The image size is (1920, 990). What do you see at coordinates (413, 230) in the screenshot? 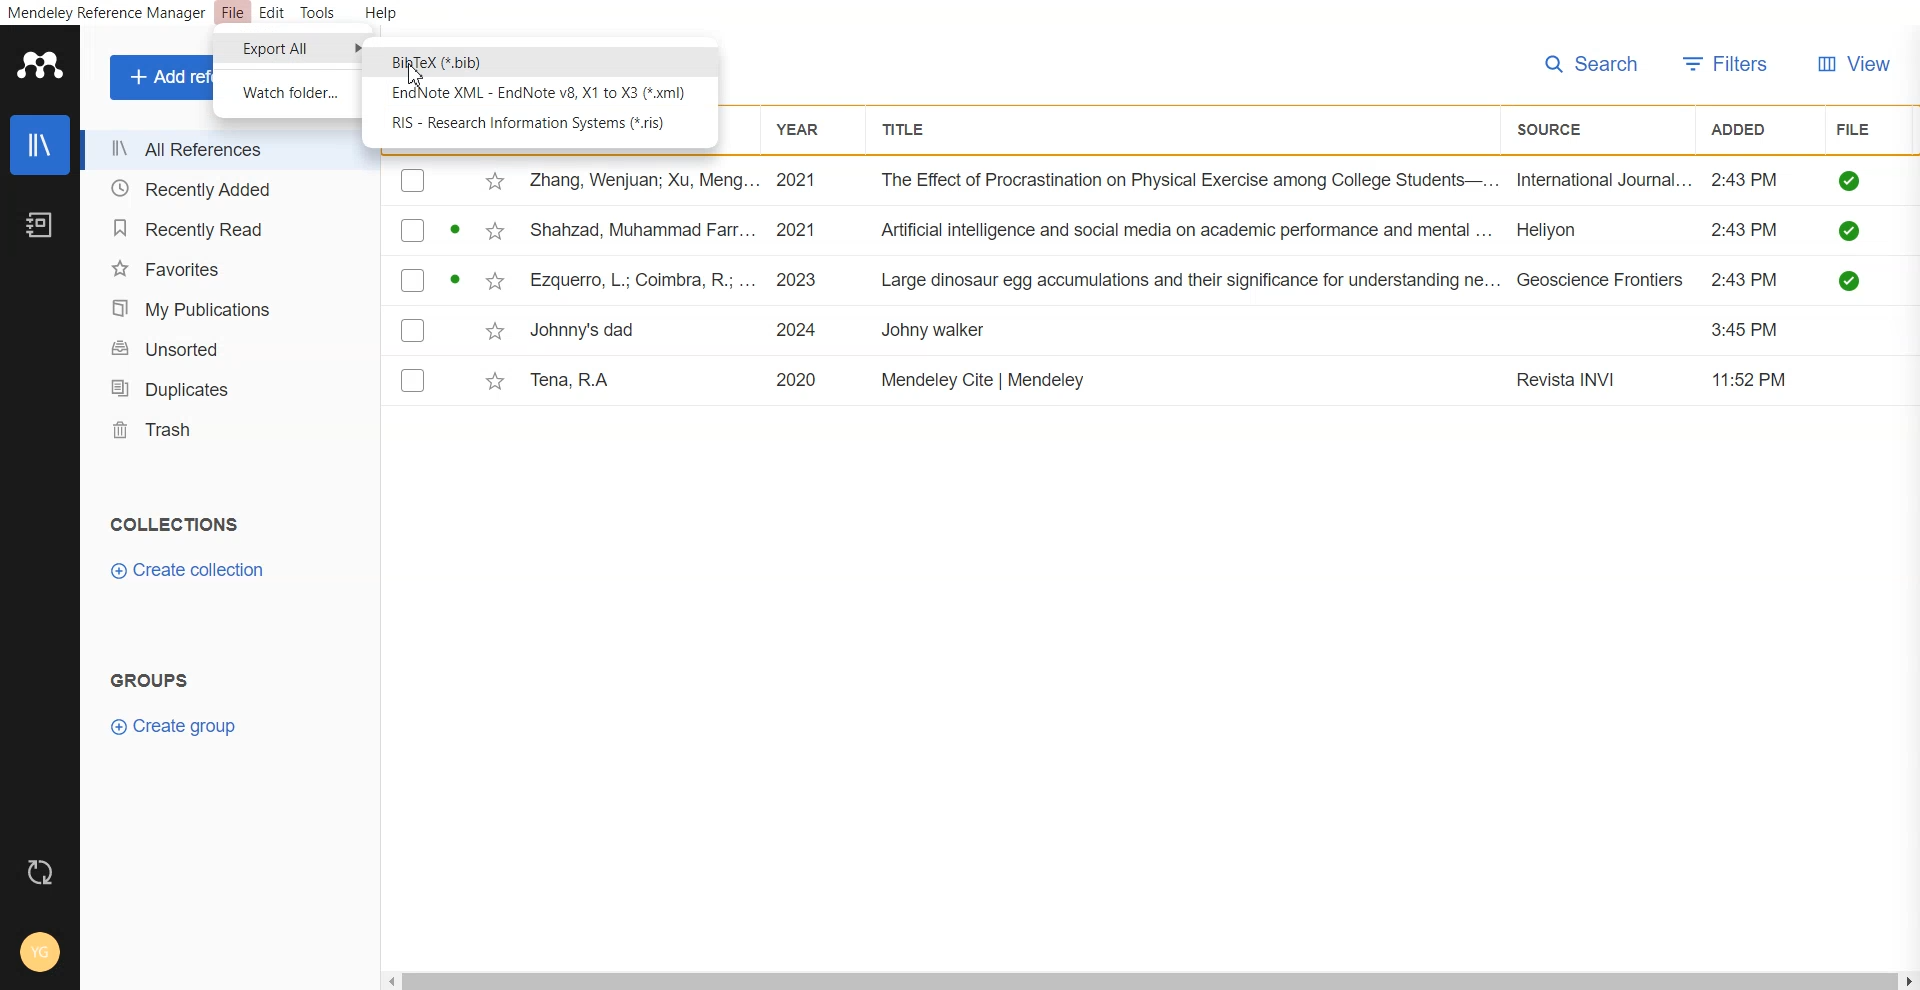
I see `checkbox` at bounding box center [413, 230].